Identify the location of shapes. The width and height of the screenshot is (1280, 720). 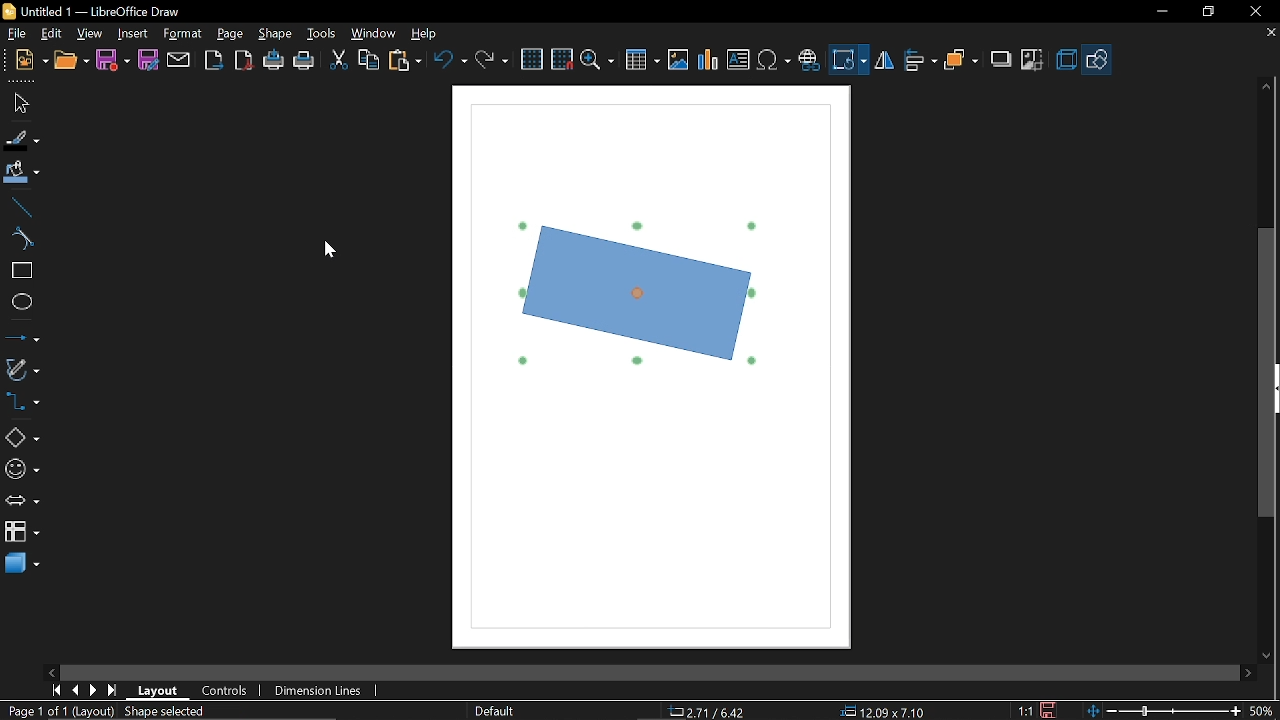
(1098, 59).